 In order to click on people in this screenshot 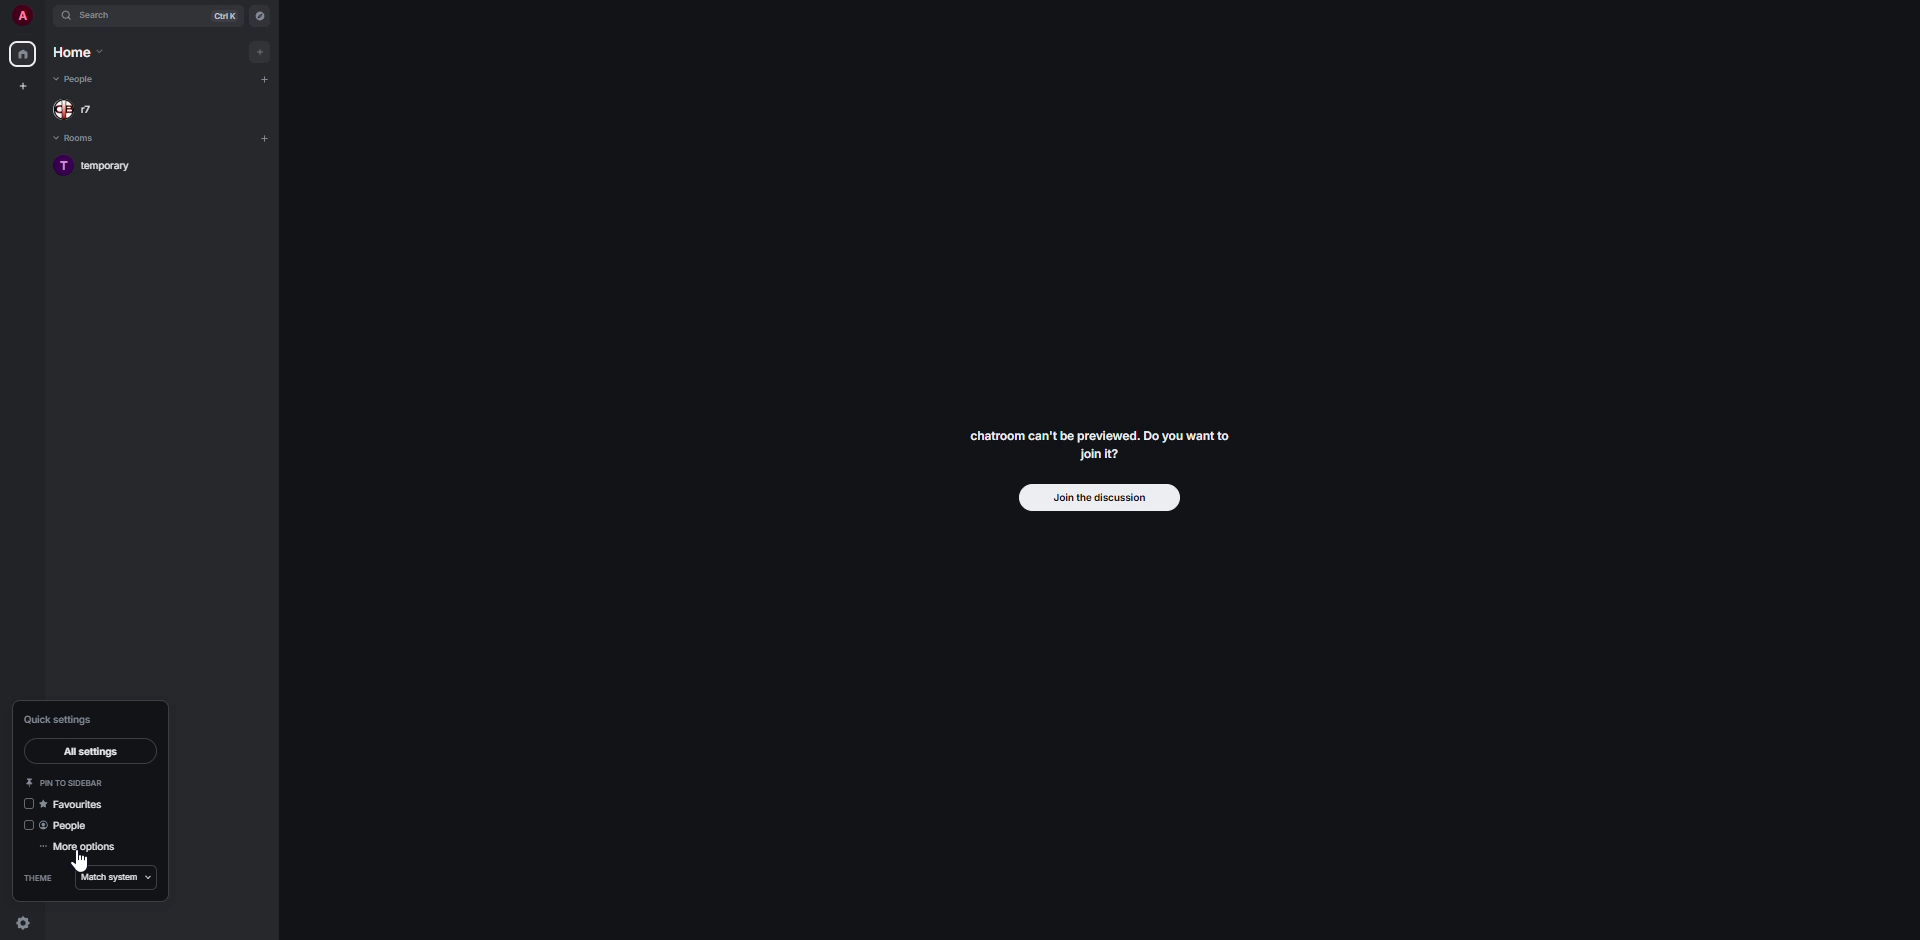, I will do `click(60, 824)`.